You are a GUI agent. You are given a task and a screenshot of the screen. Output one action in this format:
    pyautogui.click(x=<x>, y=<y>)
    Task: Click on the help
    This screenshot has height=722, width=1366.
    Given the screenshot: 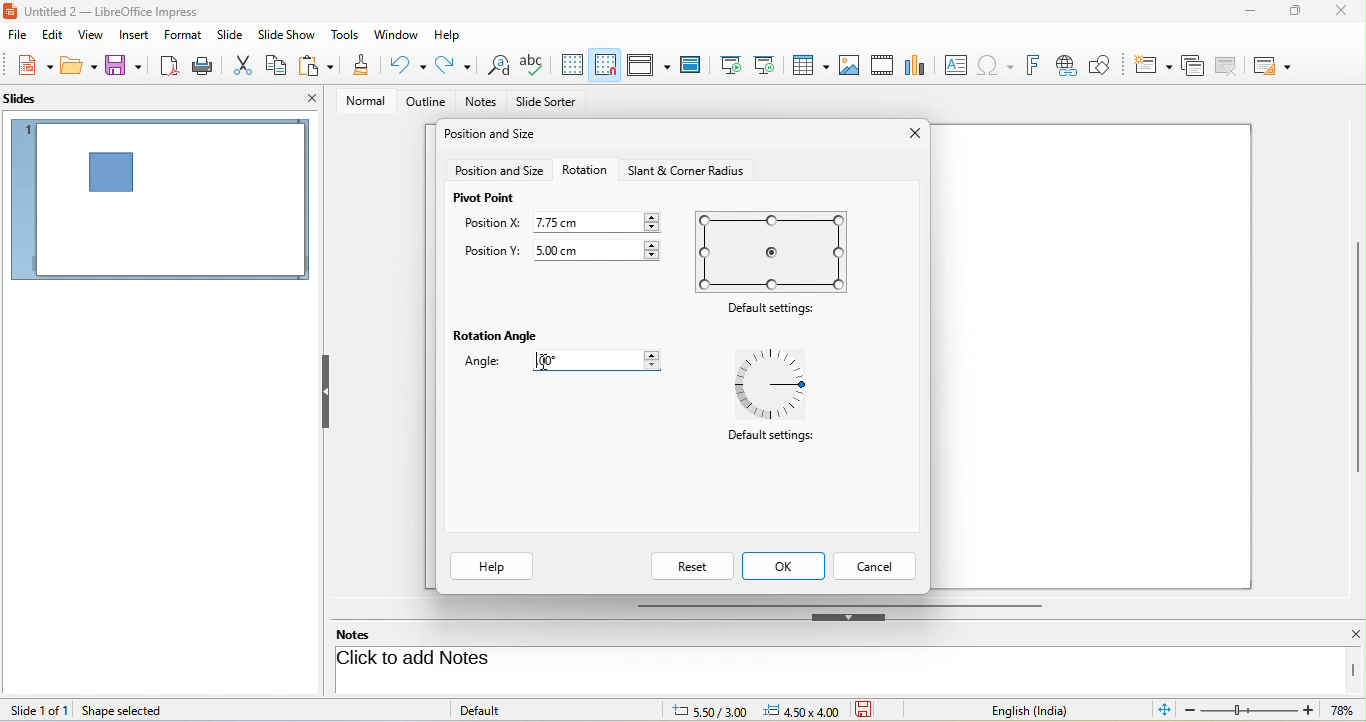 What is the action you would take?
    pyautogui.click(x=492, y=567)
    